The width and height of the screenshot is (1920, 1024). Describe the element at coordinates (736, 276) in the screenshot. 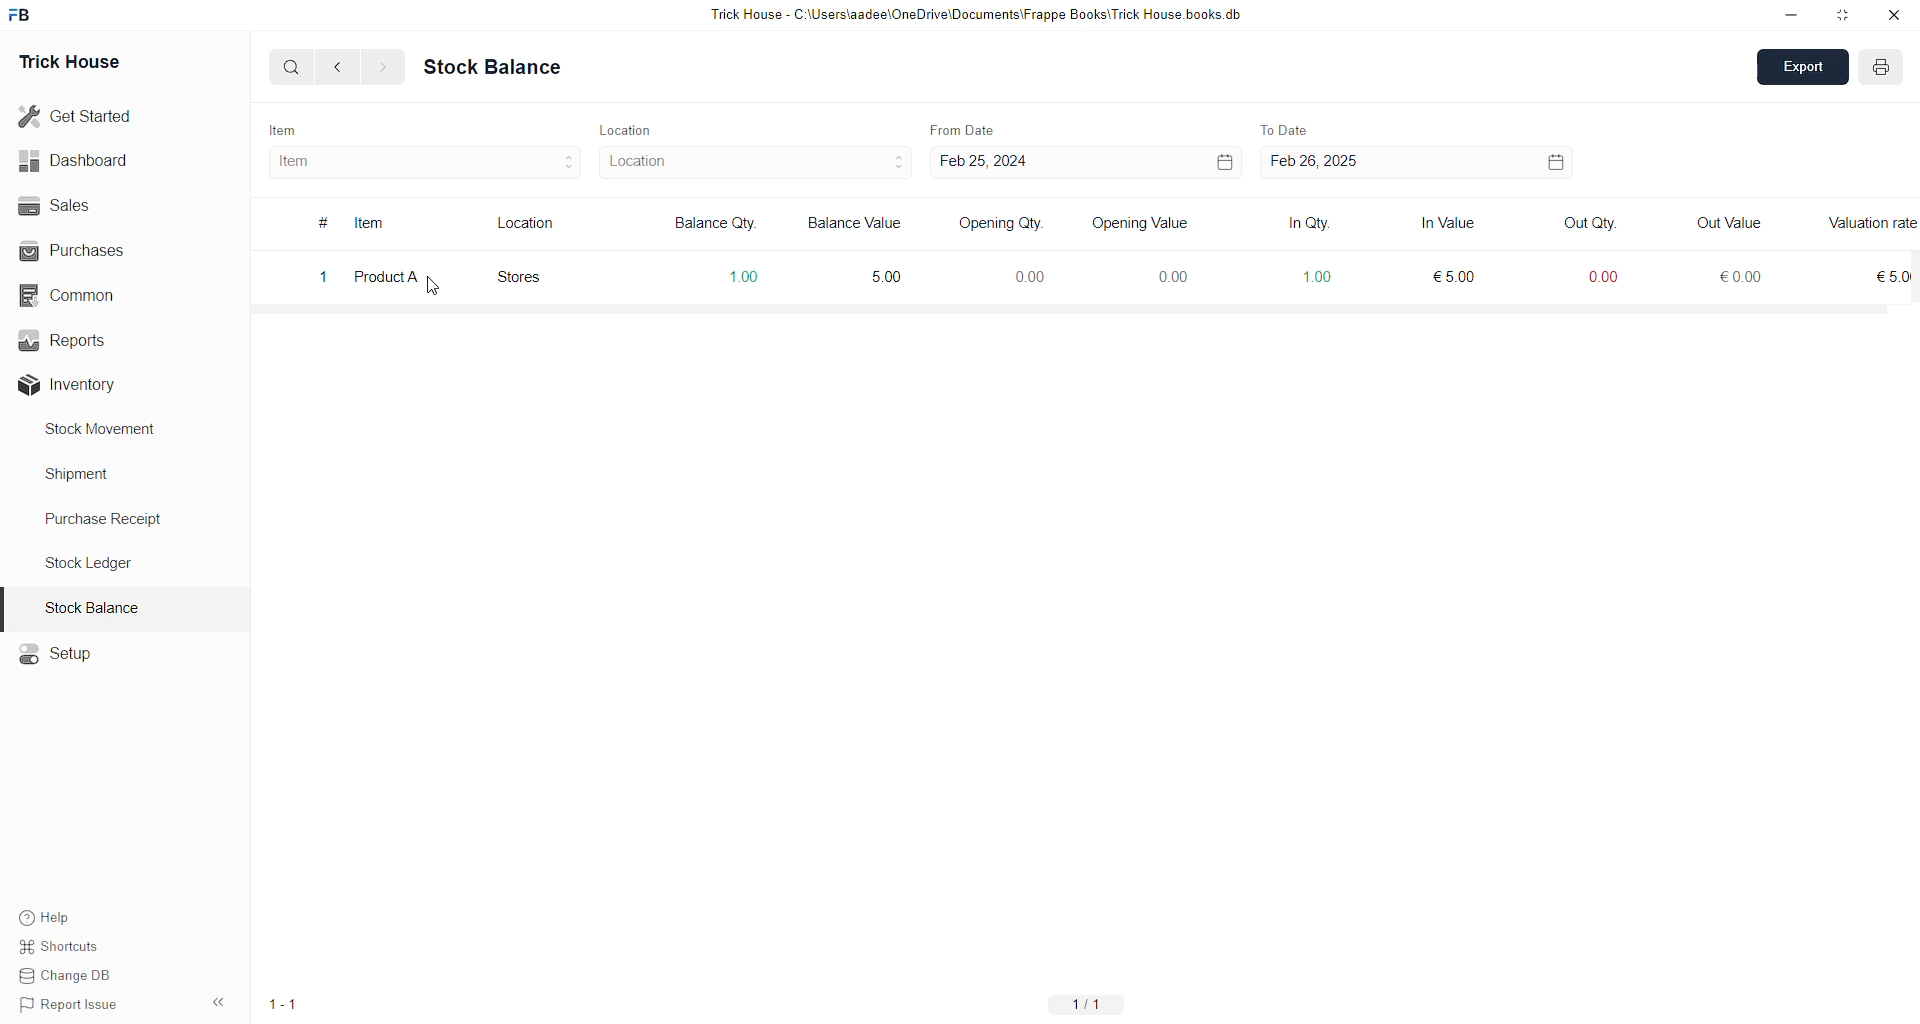

I see `1.00` at that location.